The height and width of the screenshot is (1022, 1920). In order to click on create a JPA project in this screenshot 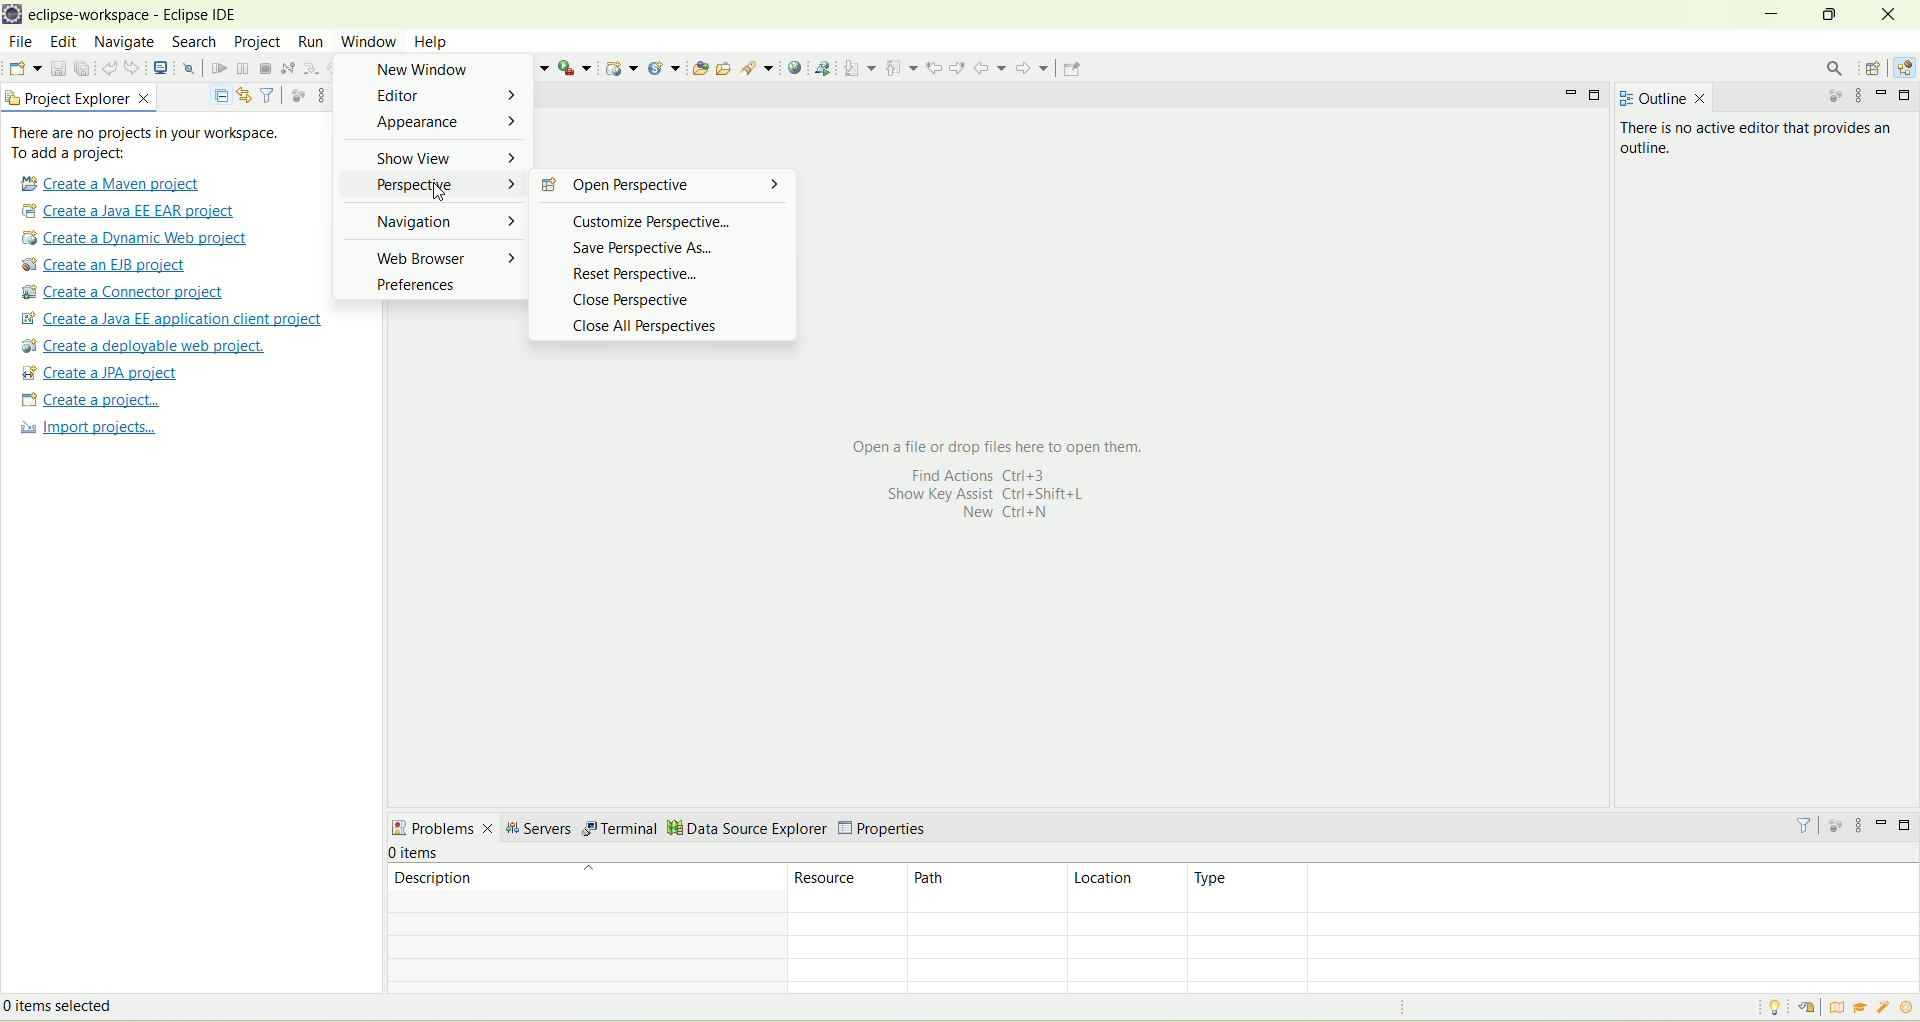, I will do `click(101, 373)`.